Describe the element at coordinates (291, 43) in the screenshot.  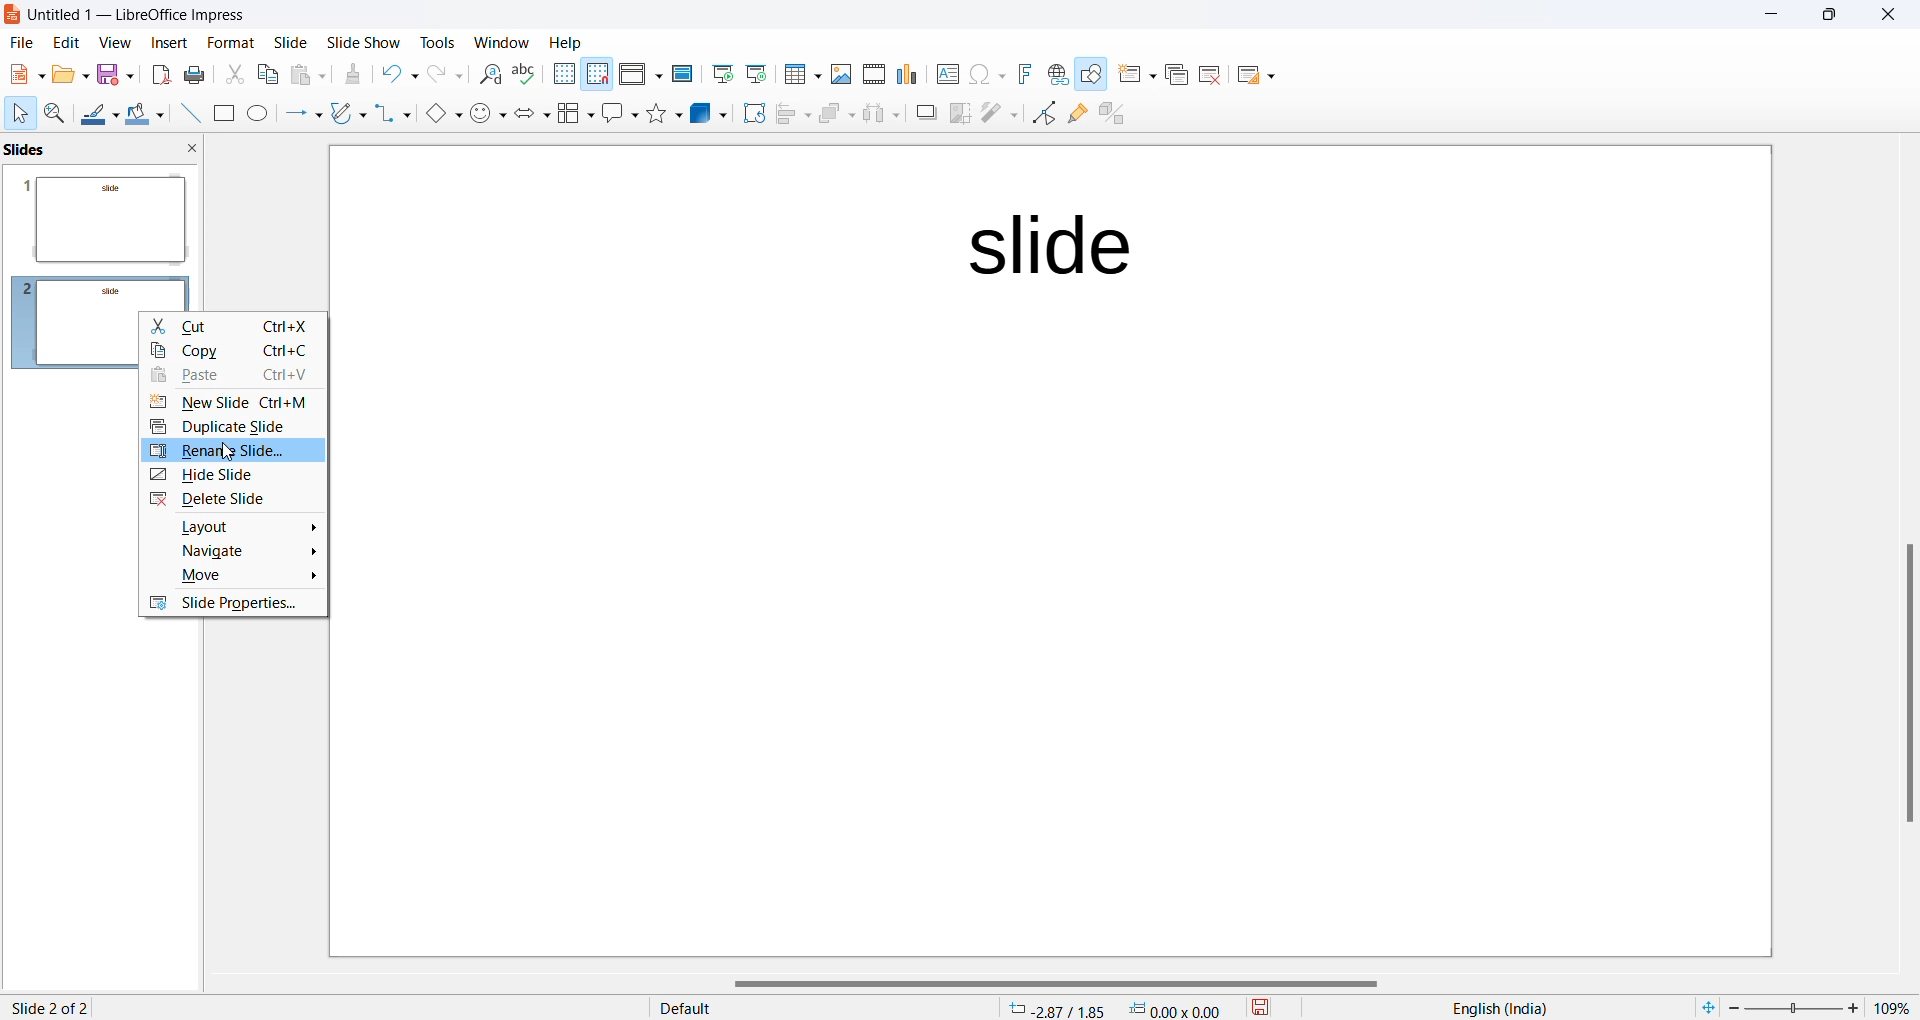
I see `Slide` at that location.